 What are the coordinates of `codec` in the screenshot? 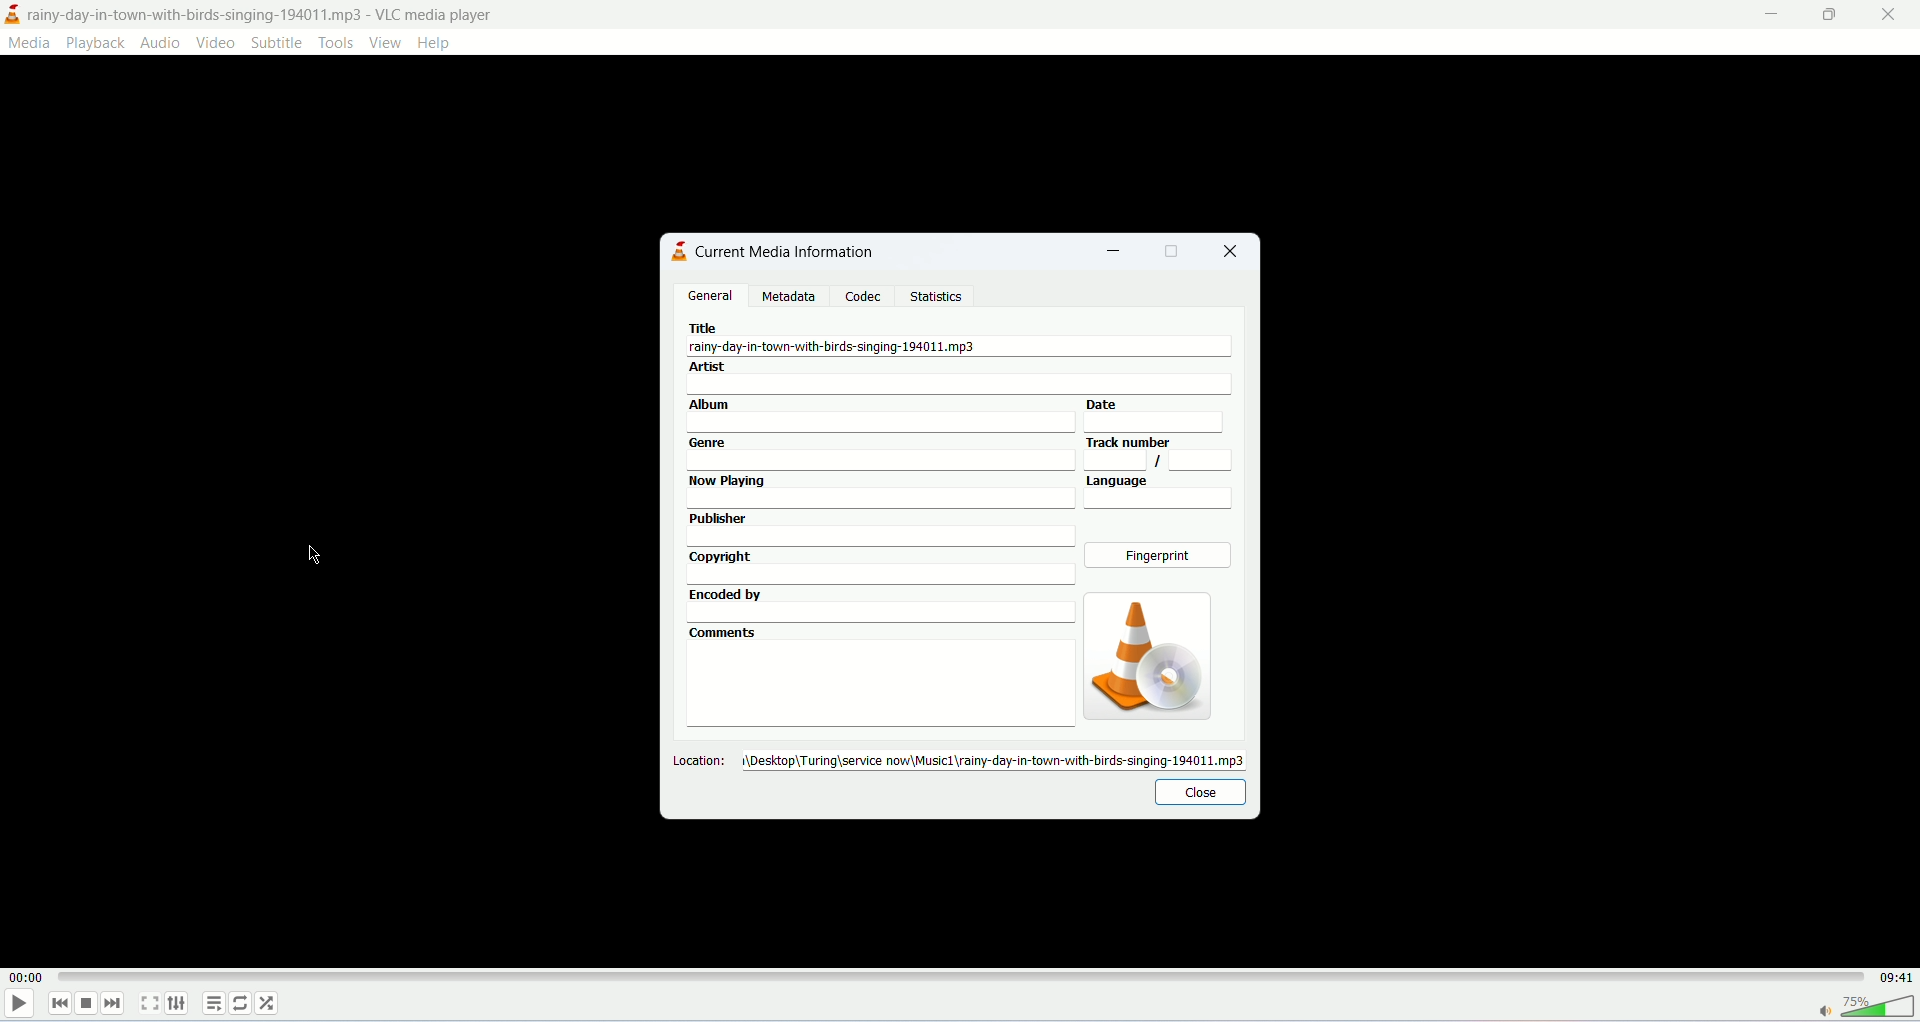 It's located at (869, 298).